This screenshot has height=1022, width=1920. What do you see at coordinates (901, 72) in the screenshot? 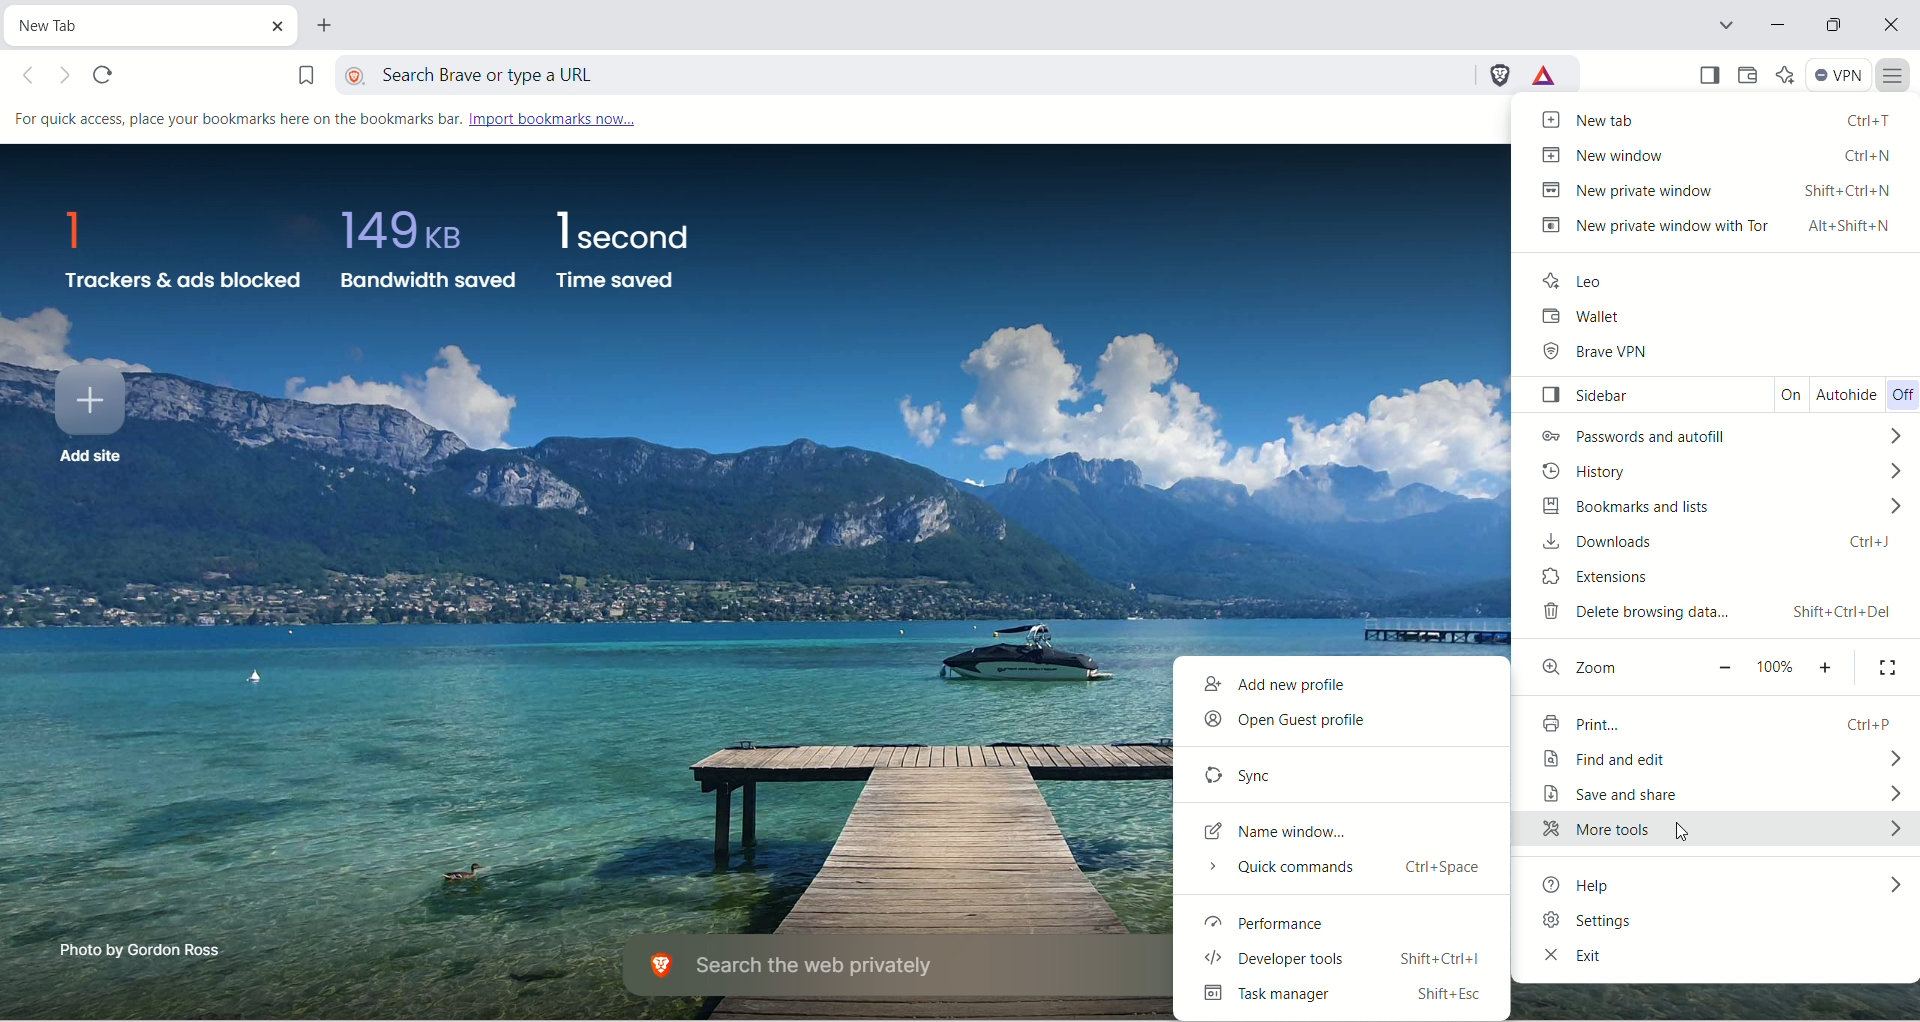
I see `search Brave or type a URL` at bounding box center [901, 72].